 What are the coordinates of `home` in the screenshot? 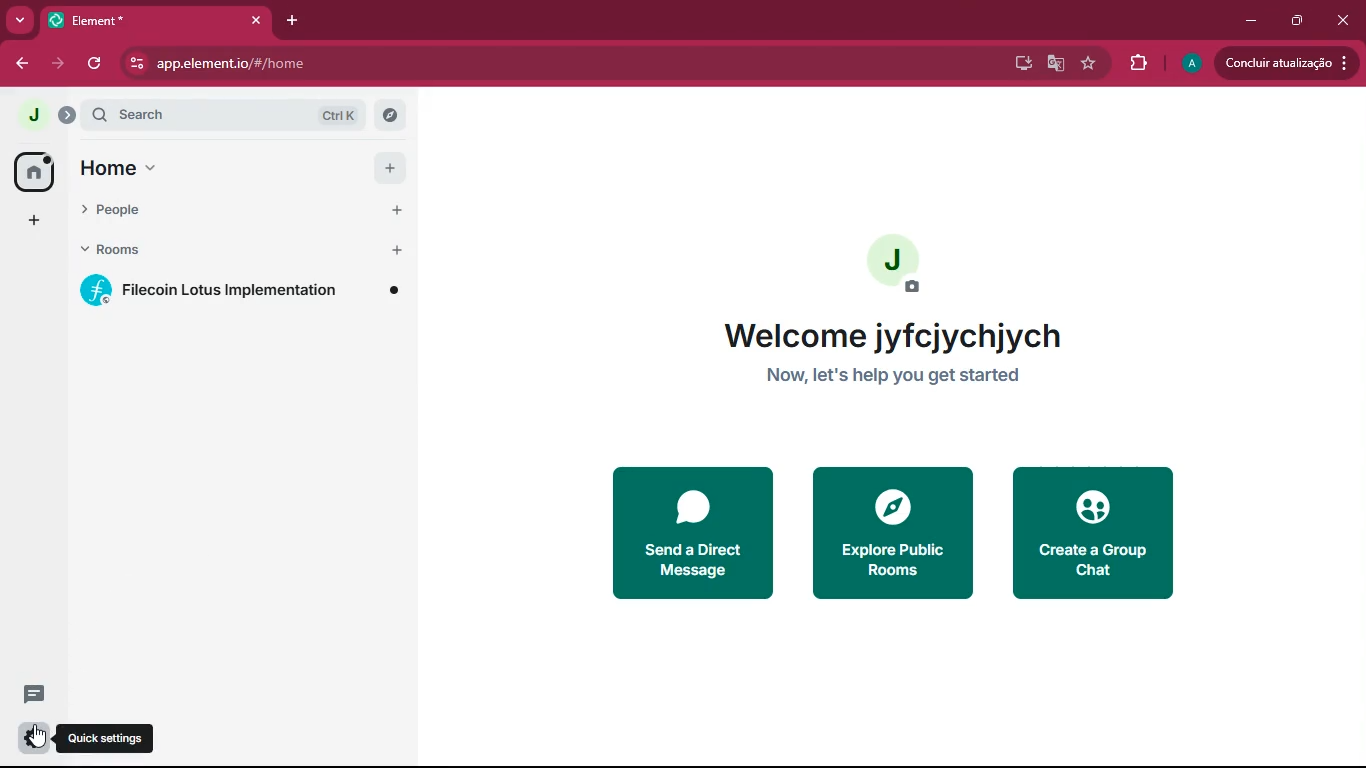 It's located at (33, 171).